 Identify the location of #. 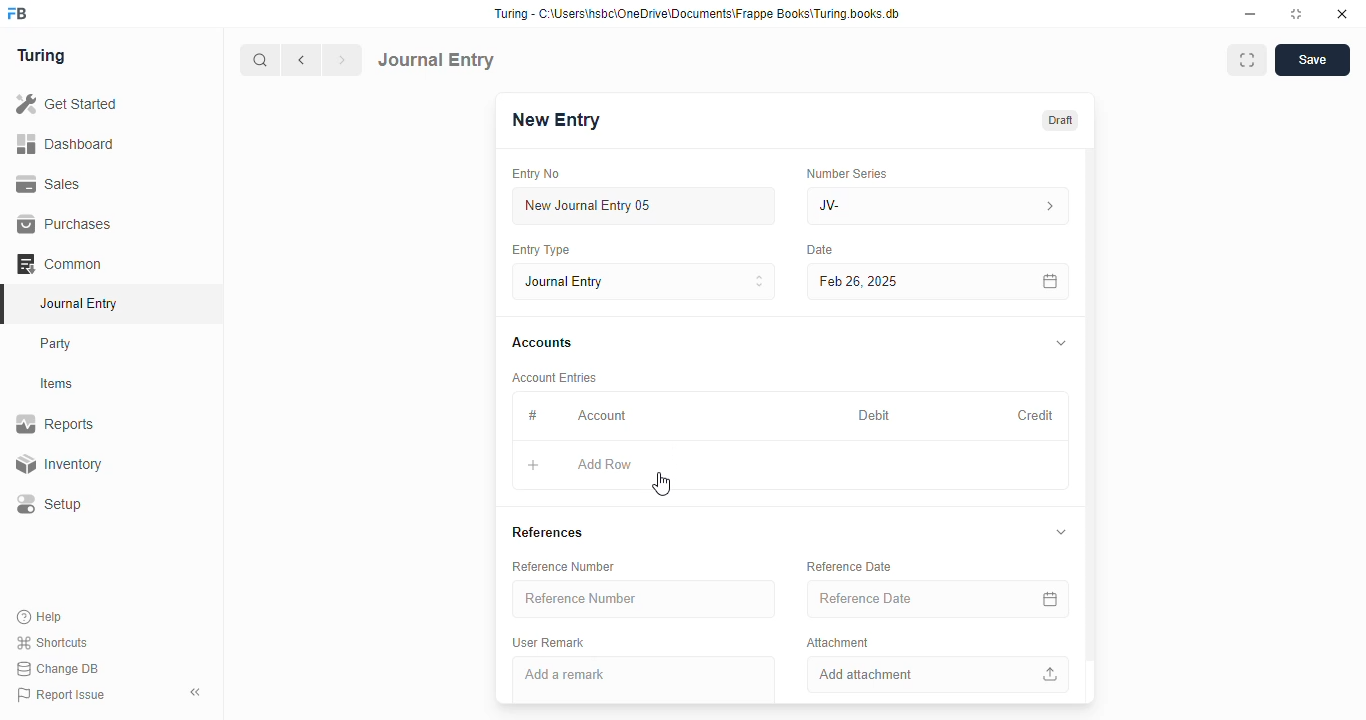
(533, 415).